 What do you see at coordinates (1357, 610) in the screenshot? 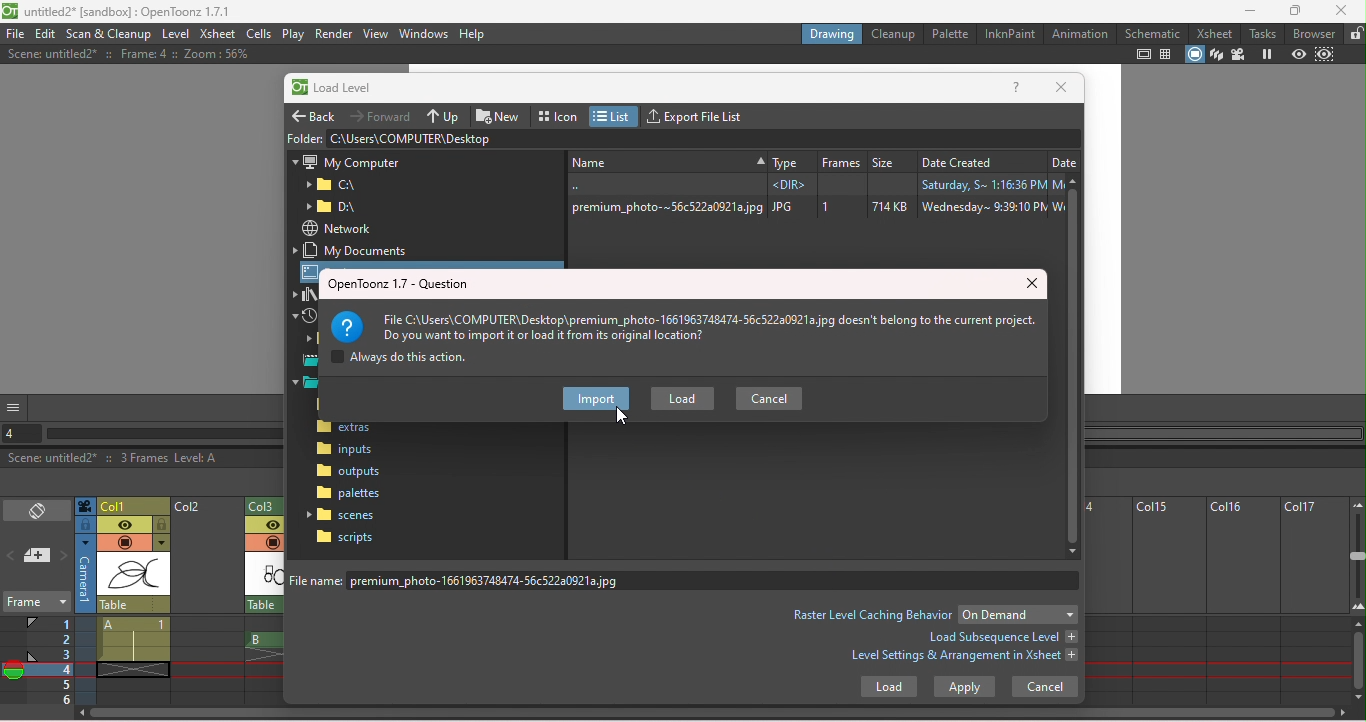
I see `Zoom in` at bounding box center [1357, 610].